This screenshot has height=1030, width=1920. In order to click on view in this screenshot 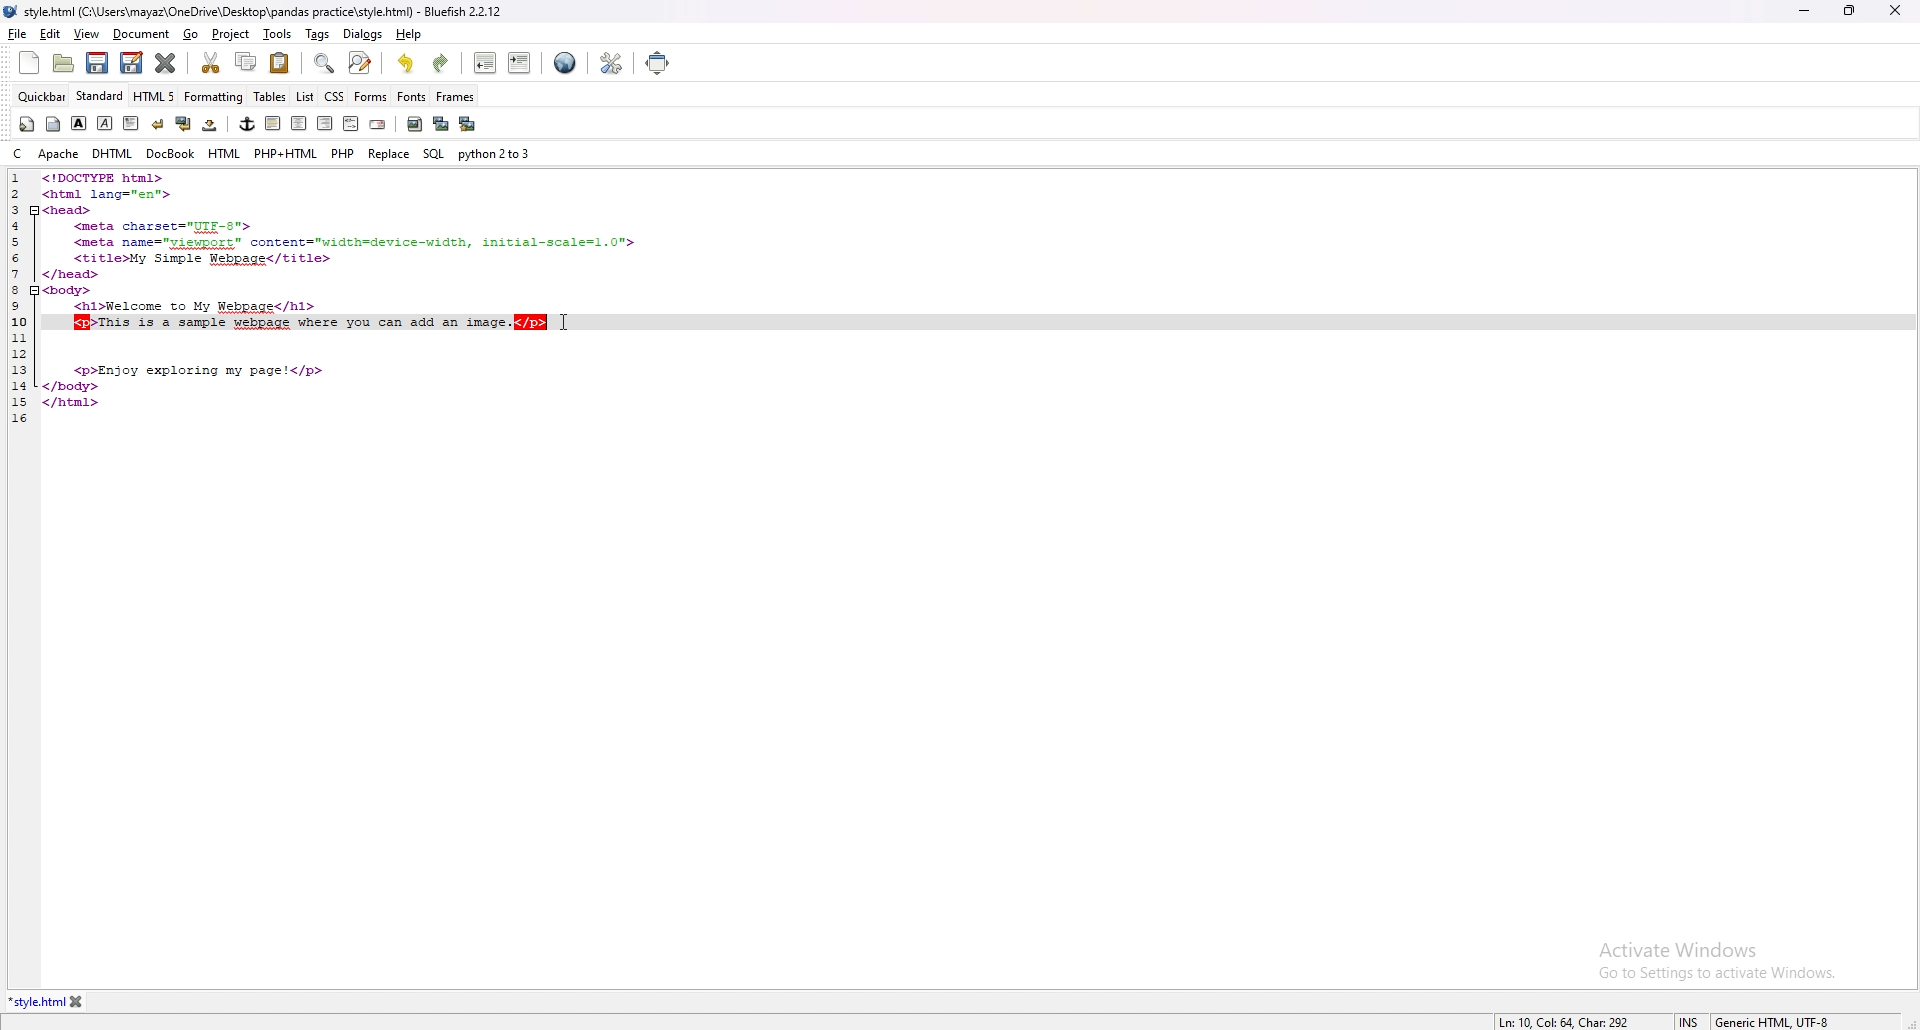, I will do `click(87, 33)`.